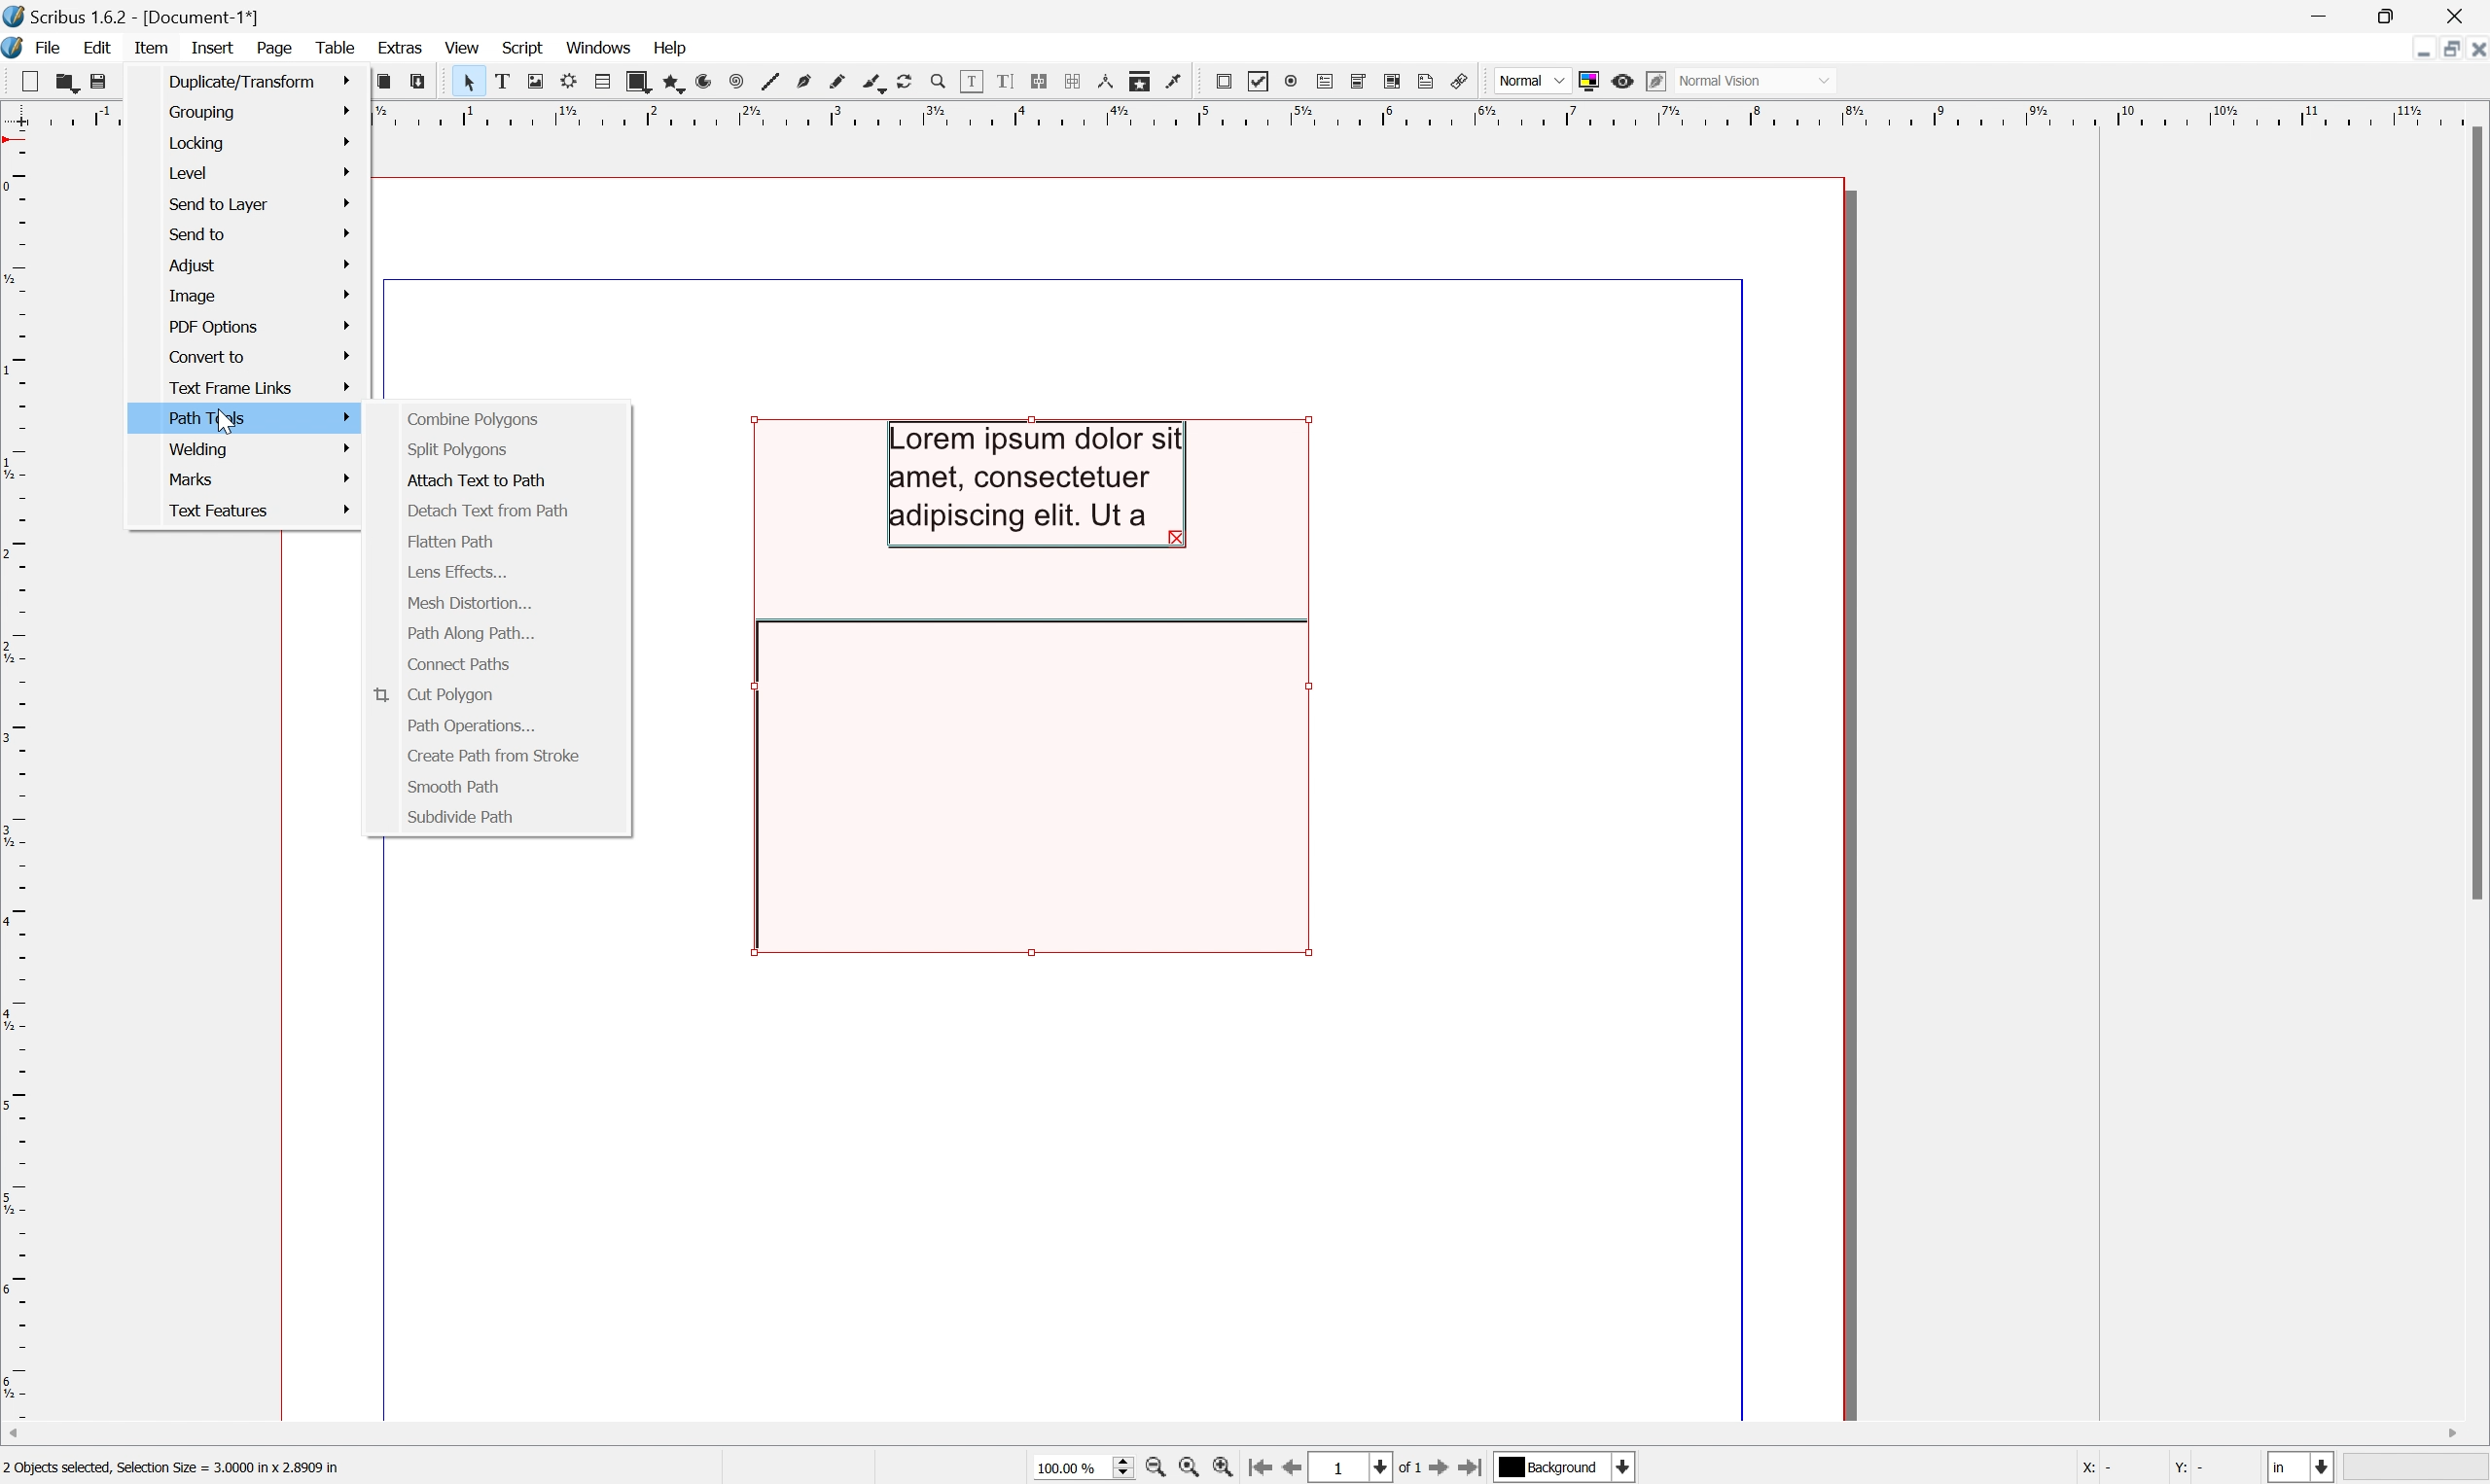 Image resolution: width=2490 pixels, height=1484 pixels. I want to click on Preview, so click(1623, 80).